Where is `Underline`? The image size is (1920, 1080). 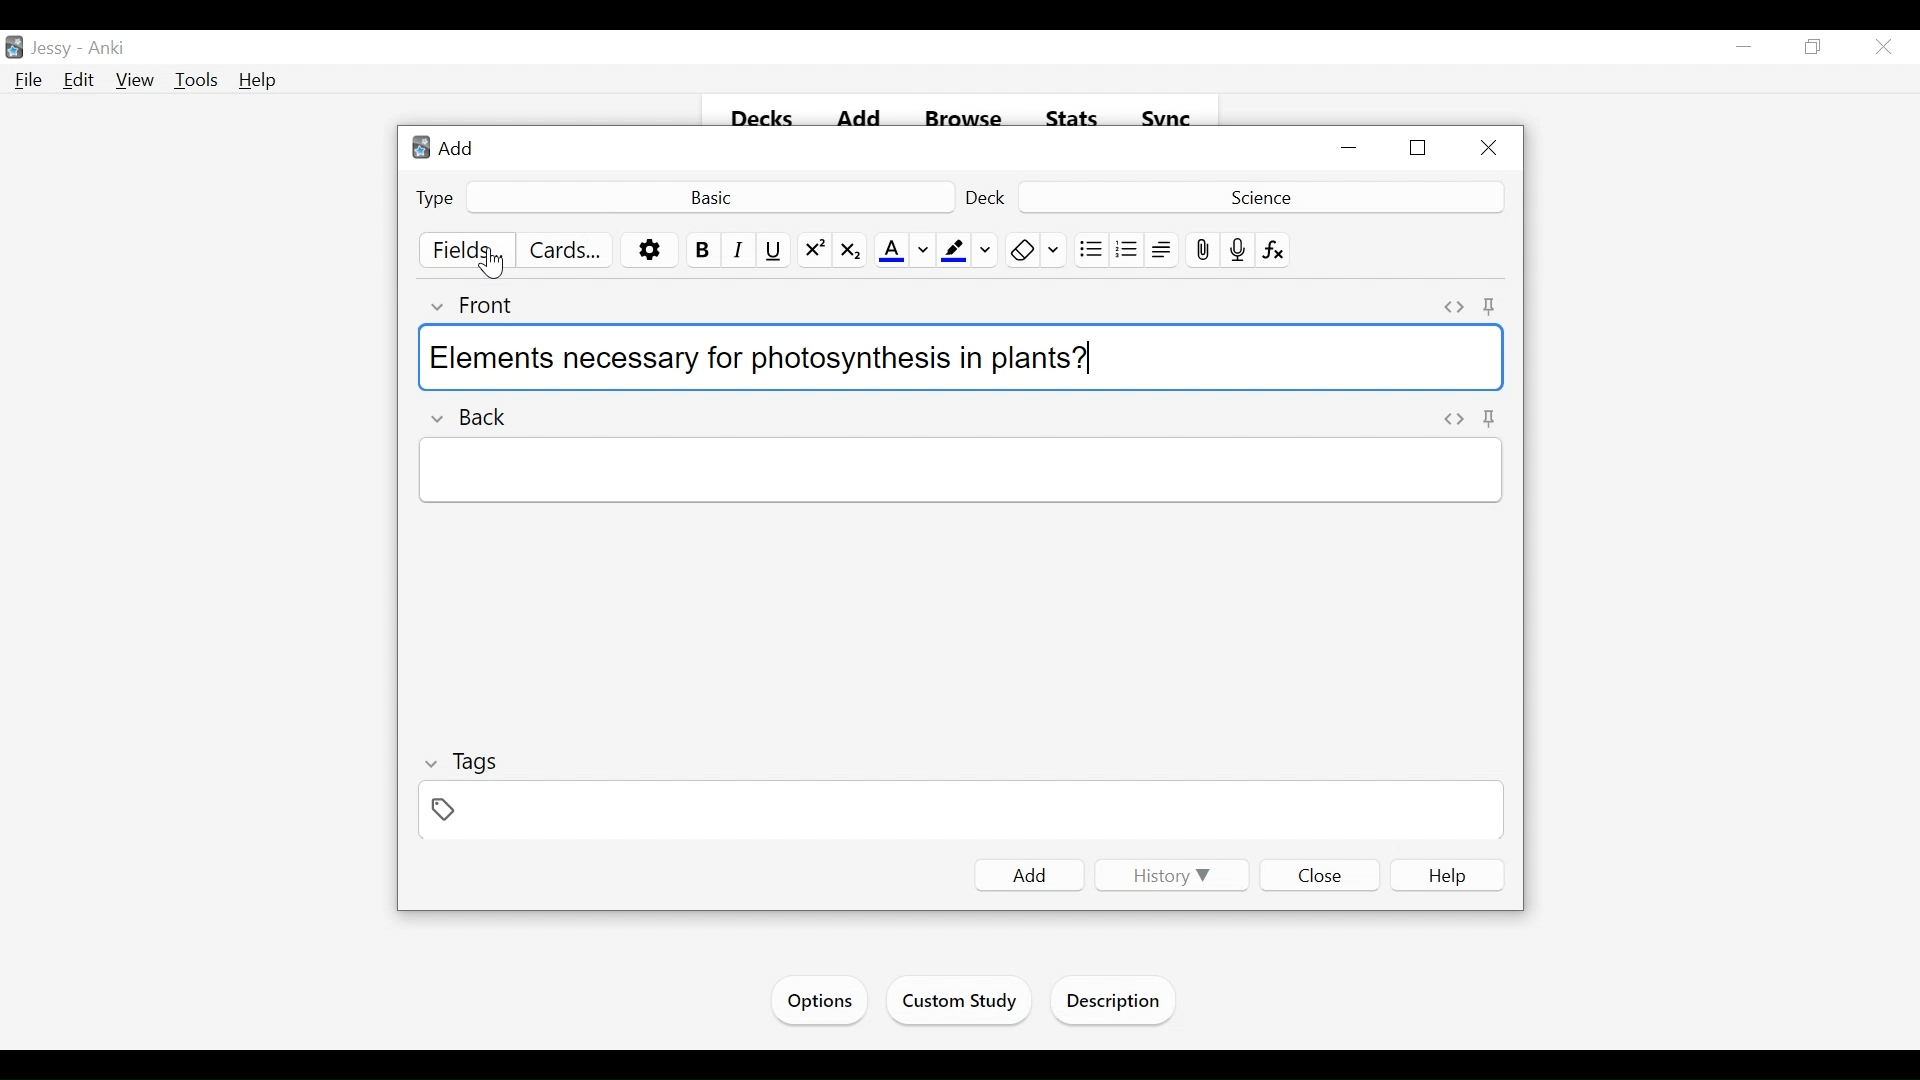
Underline is located at coordinates (775, 250).